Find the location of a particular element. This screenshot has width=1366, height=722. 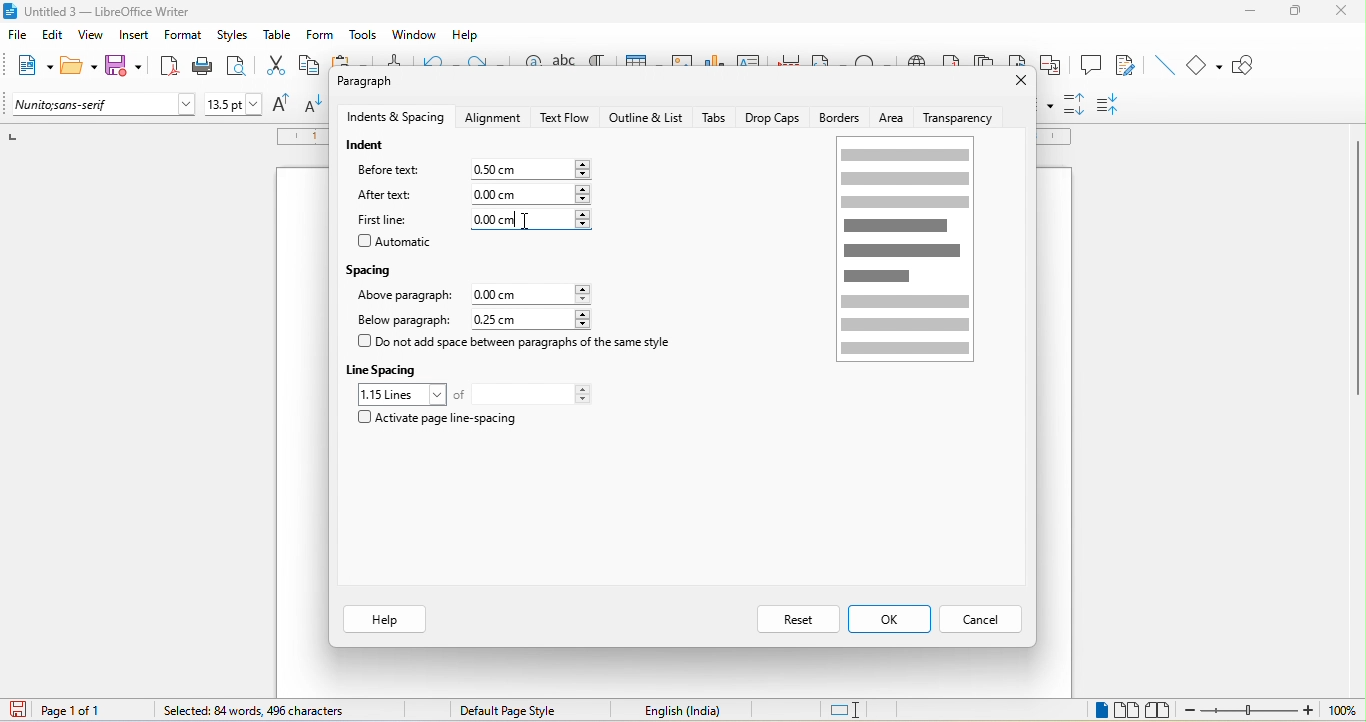

indent is located at coordinates (371, 147).